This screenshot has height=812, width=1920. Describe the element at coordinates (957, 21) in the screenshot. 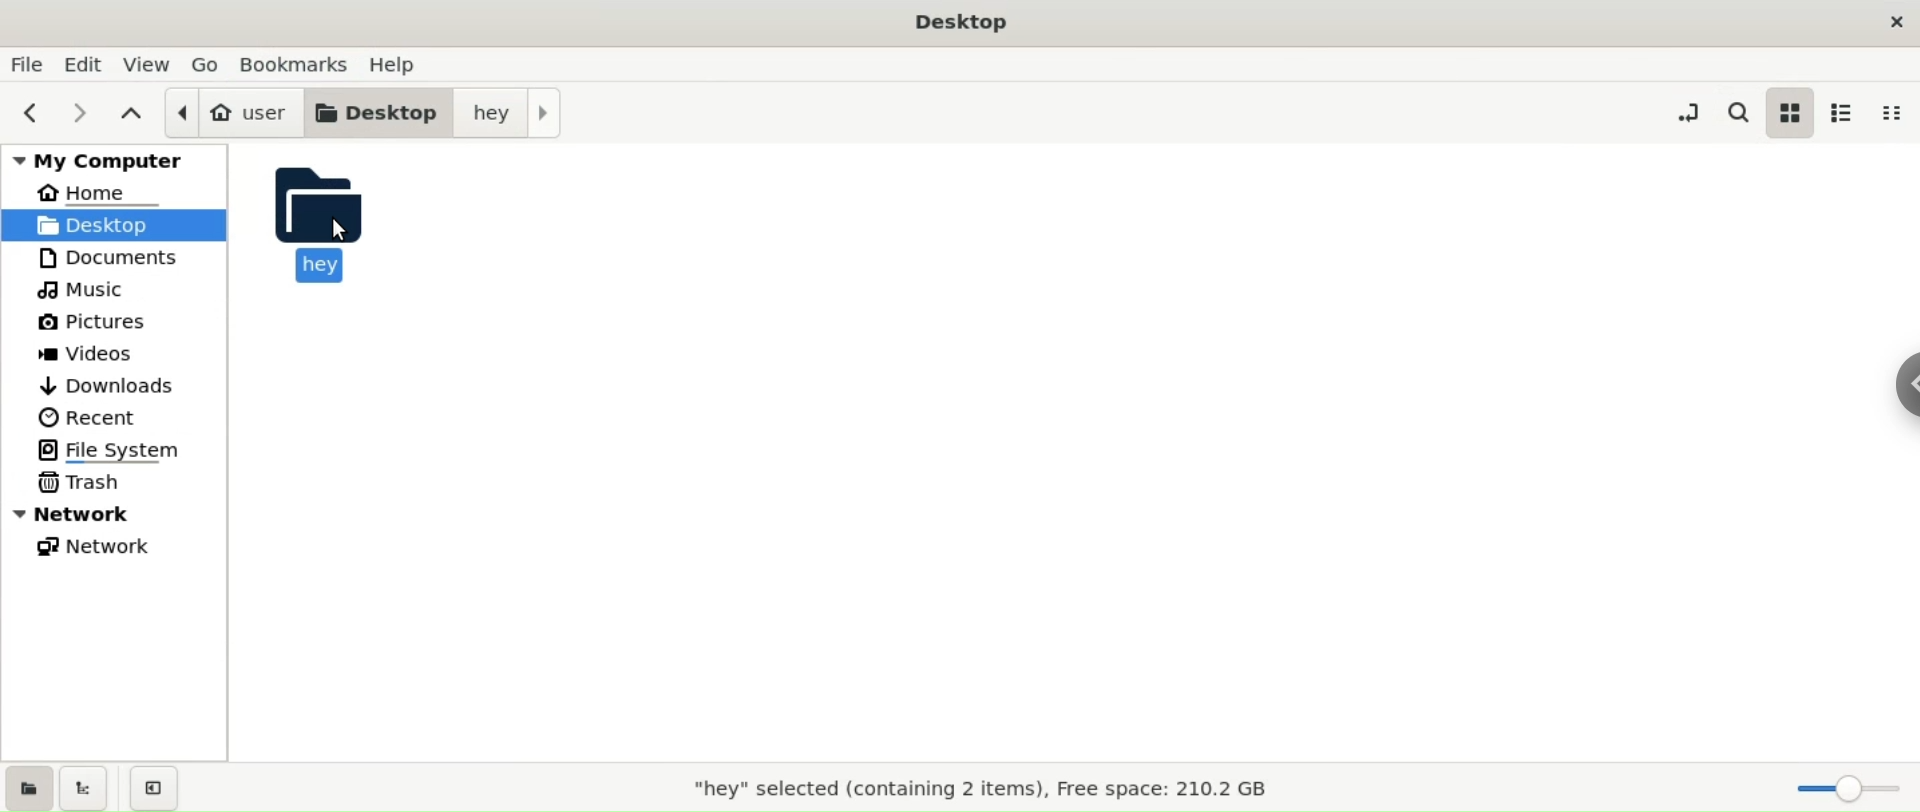

I see `Desktop` at that location.